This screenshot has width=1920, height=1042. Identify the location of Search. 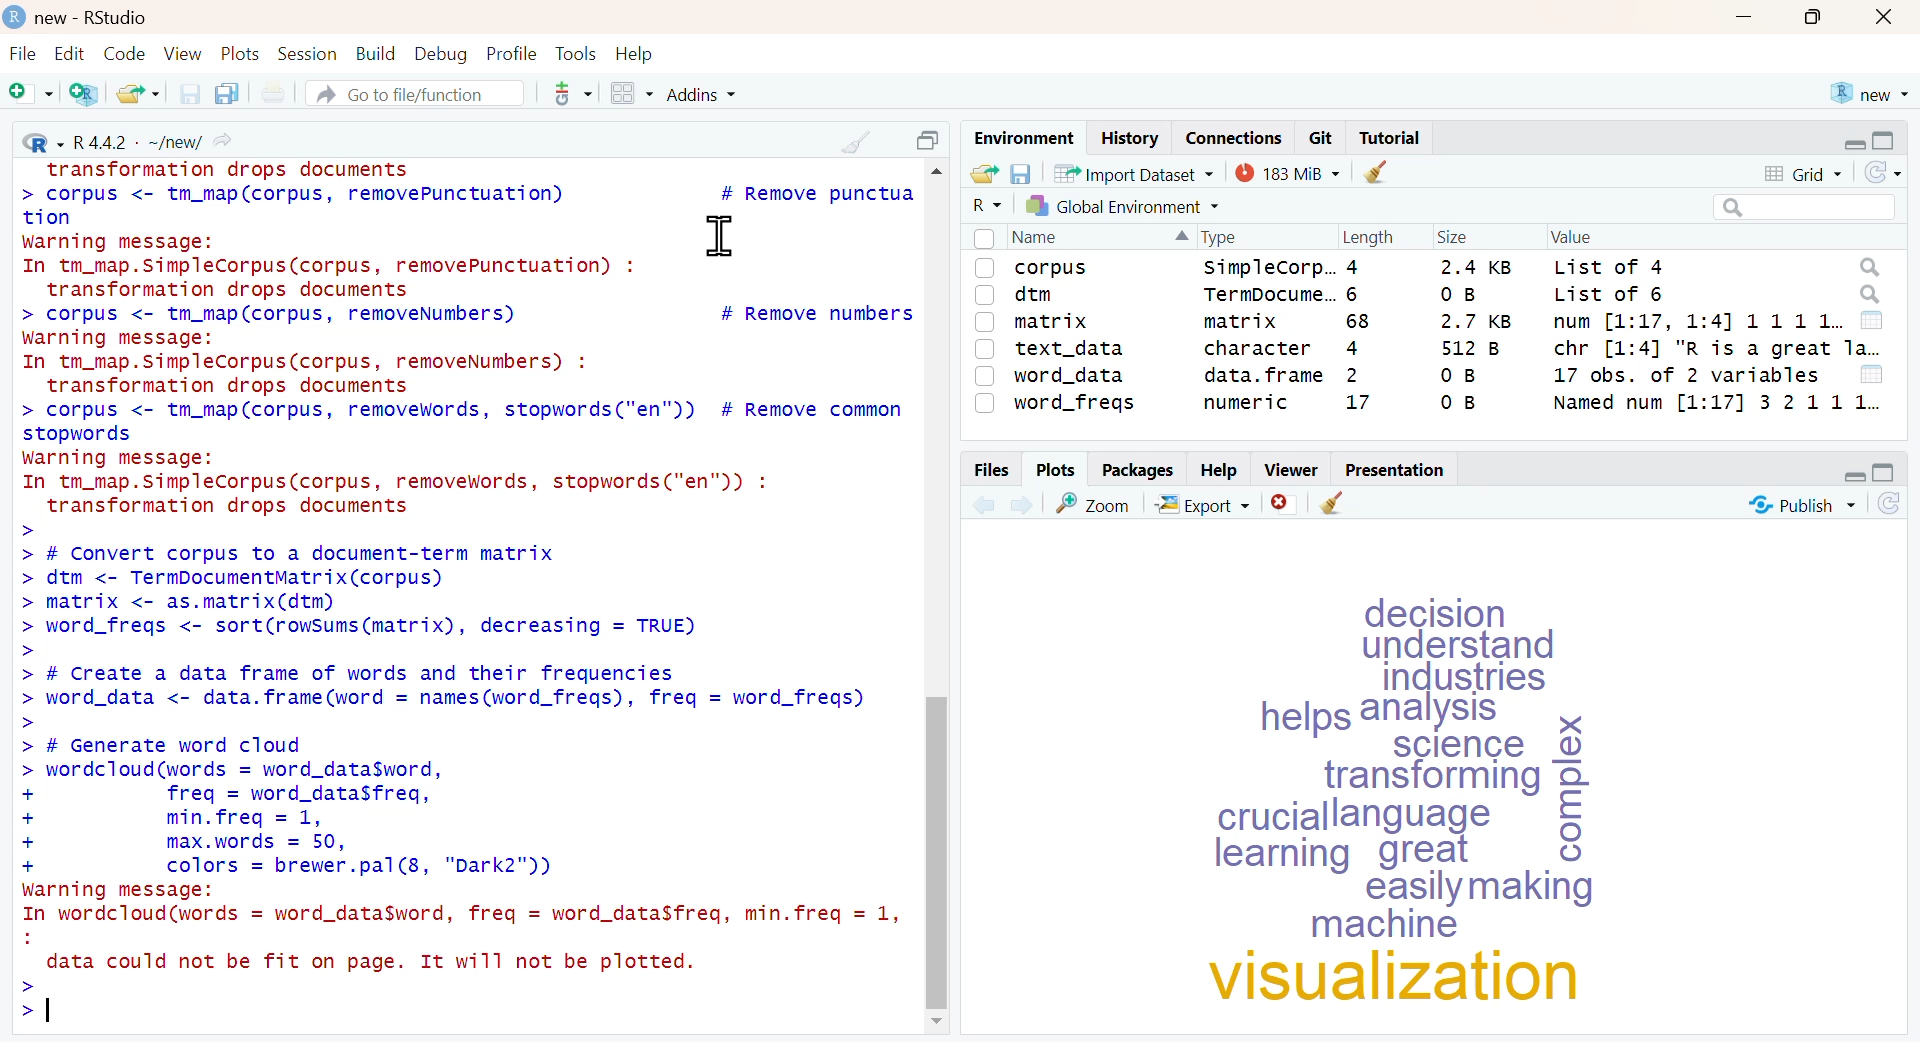
(1870, 294).